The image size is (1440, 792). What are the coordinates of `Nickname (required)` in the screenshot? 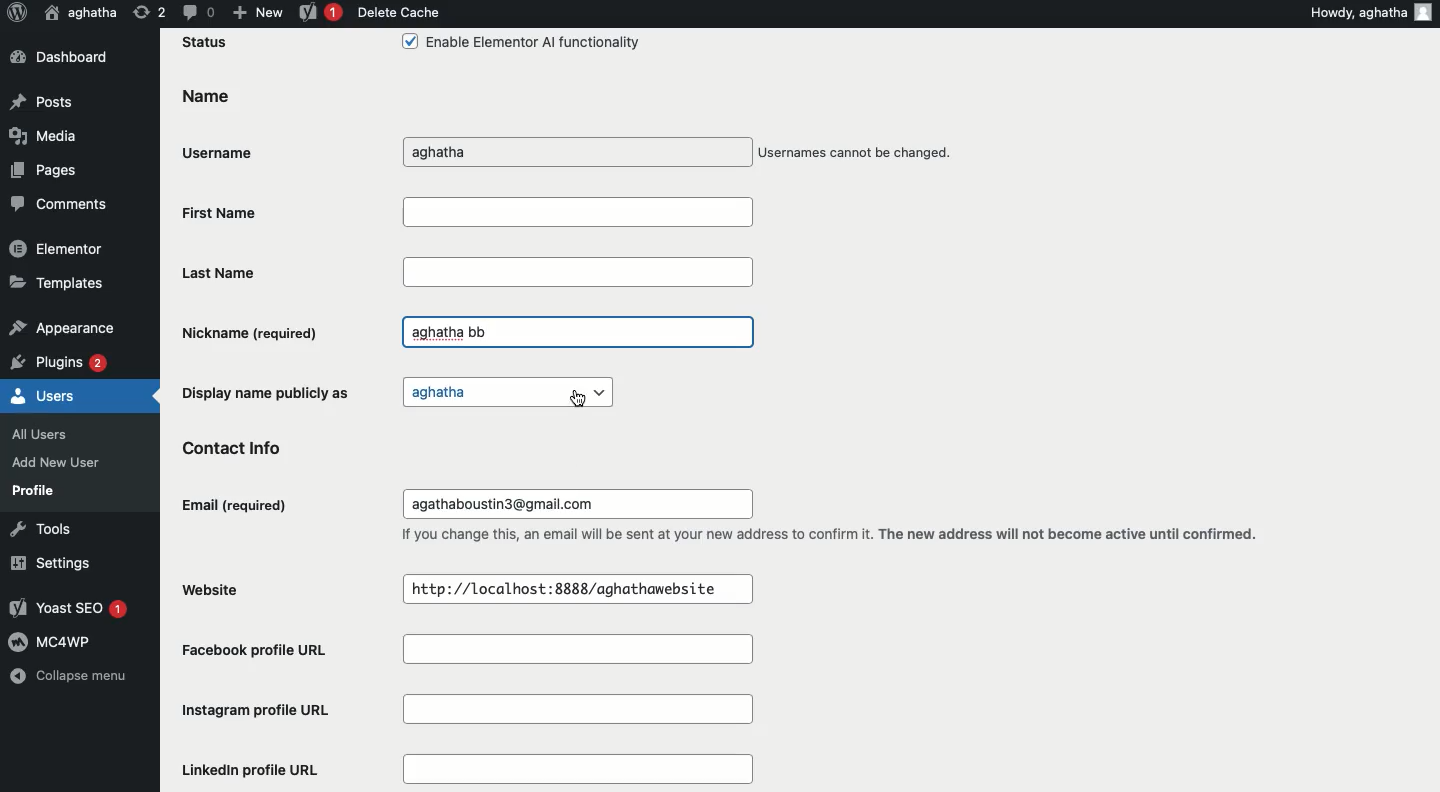 It's located at (254, 332).